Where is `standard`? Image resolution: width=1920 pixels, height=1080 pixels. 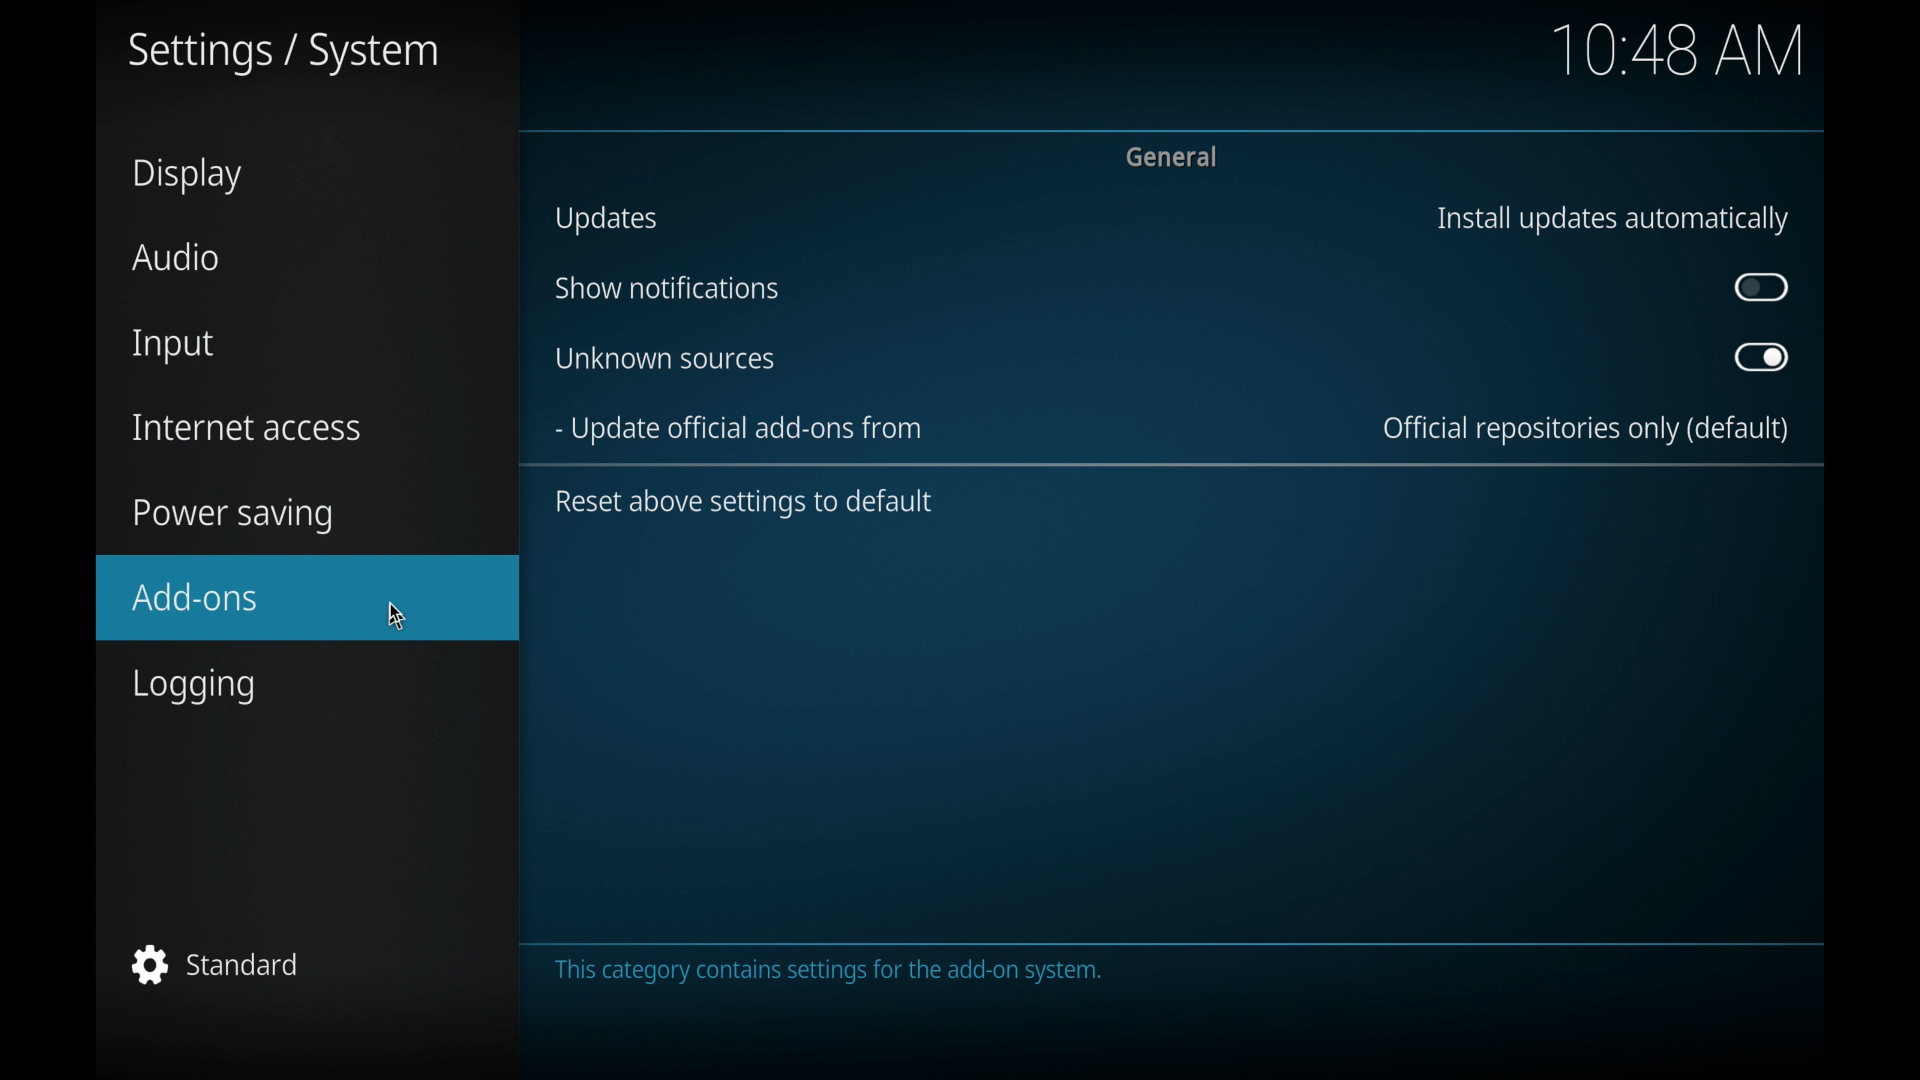 standard is located at coordinates (214, 964).